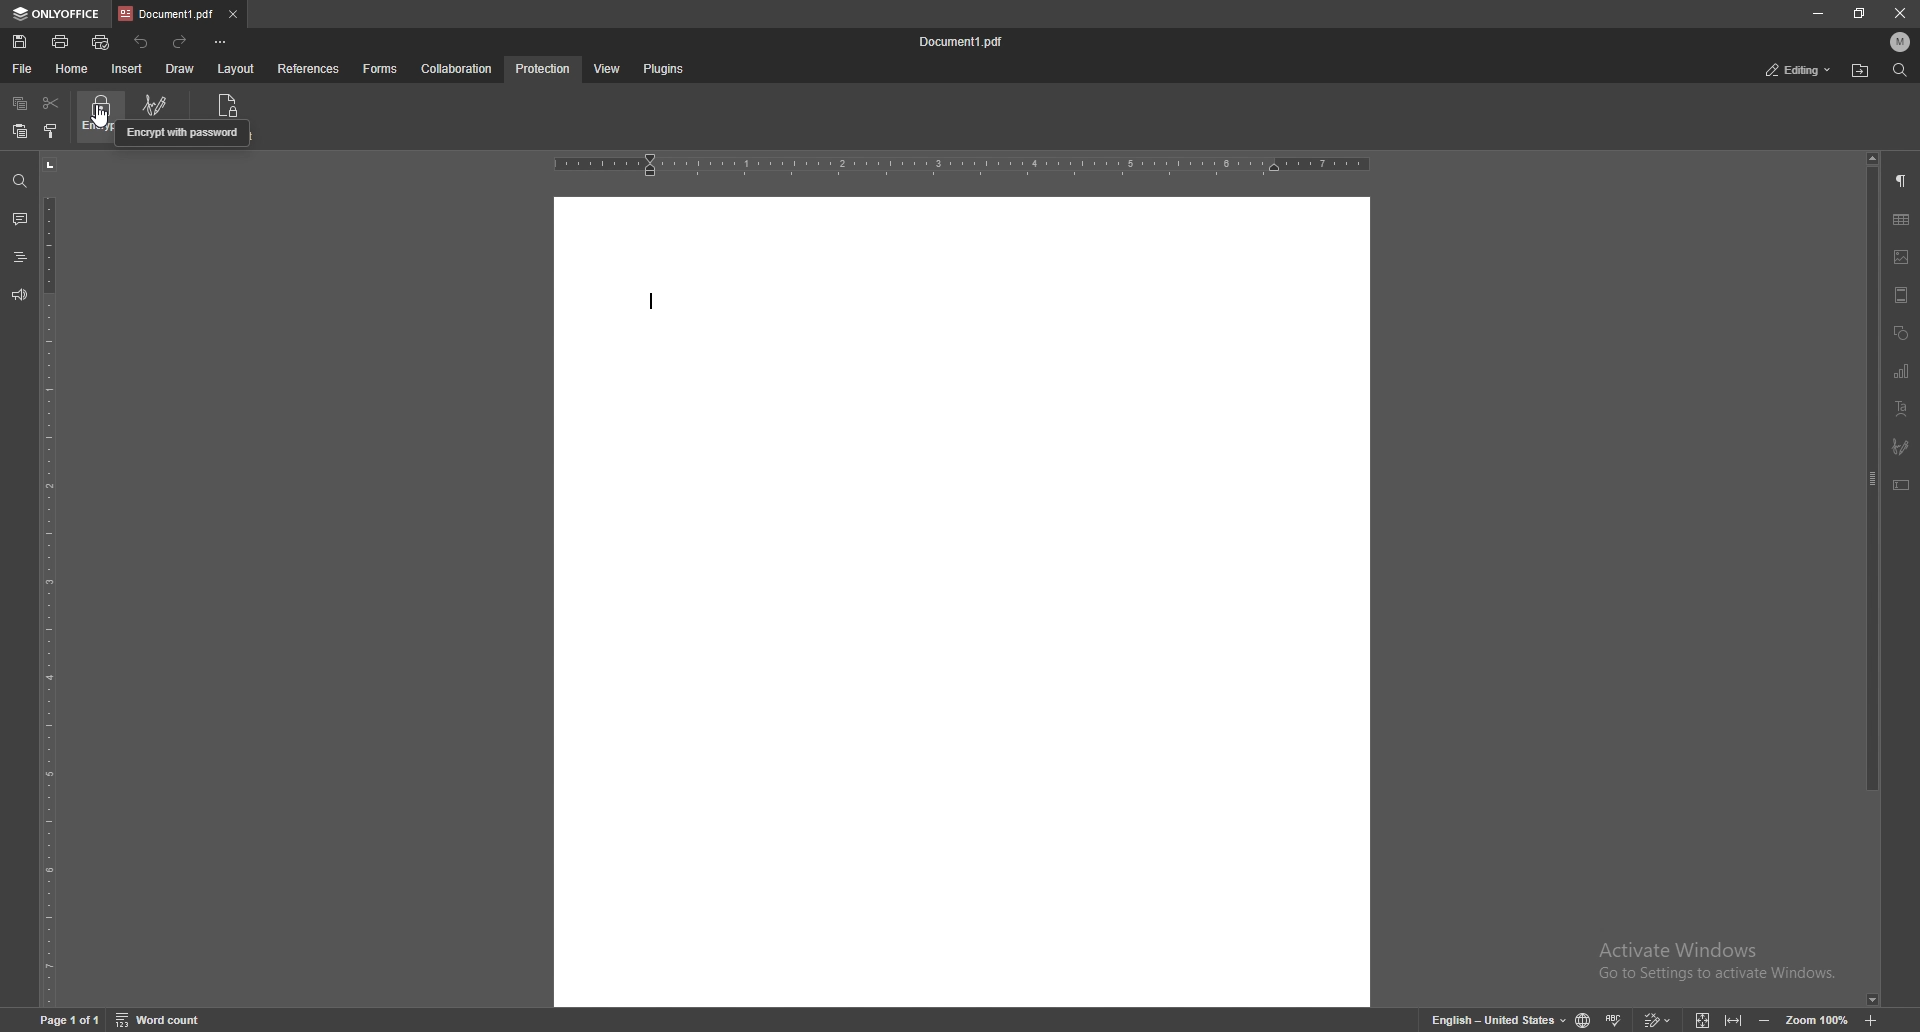 Image resolution: width=1920 pixels, height=1032 pixels. I want to click on customize toolbar, so click(219, 43).